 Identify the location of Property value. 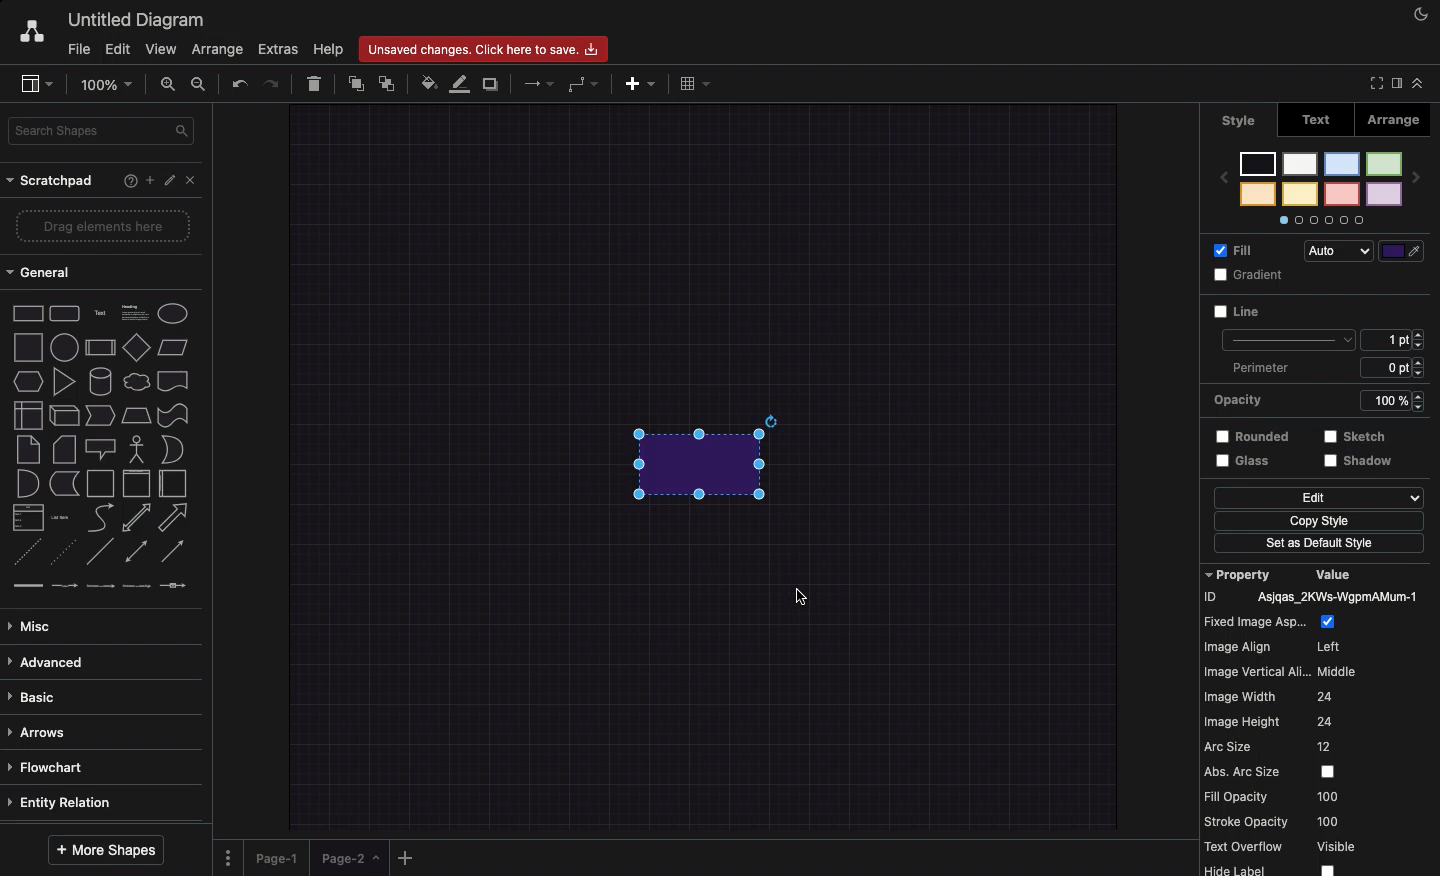
(1320, 720).